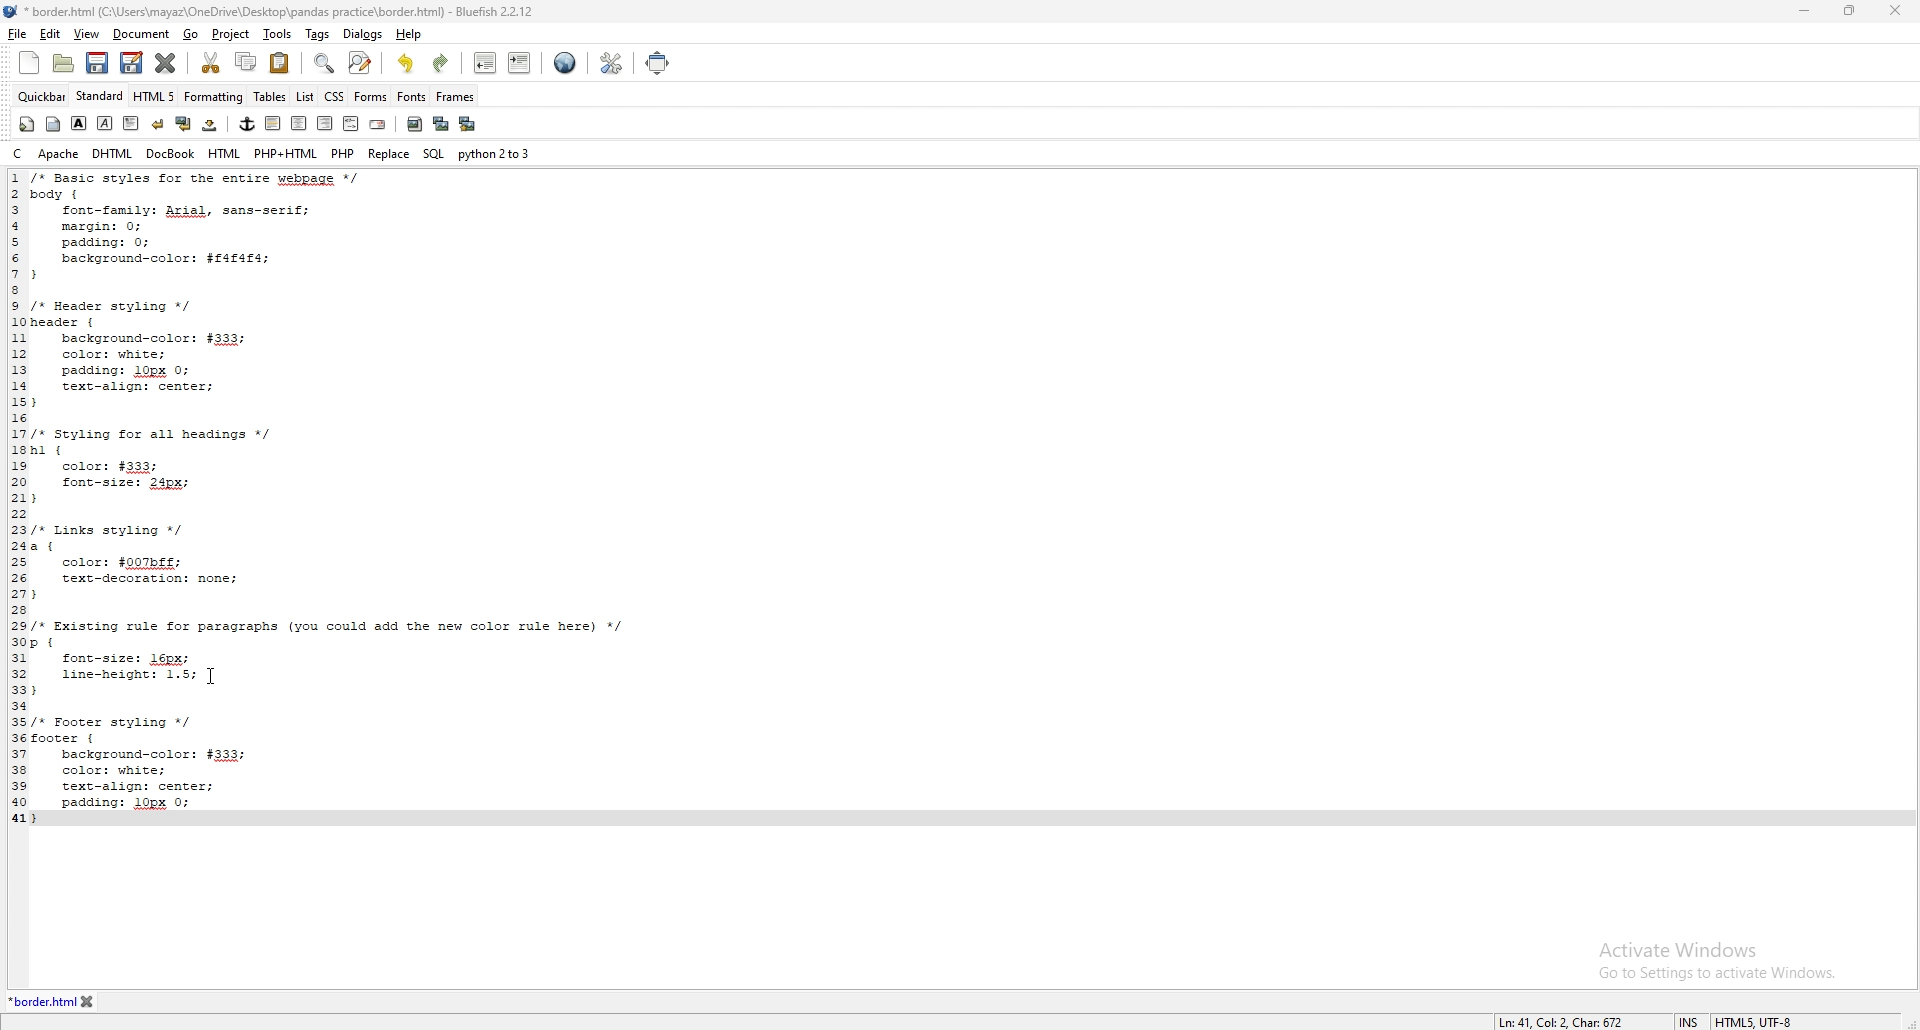 Image resolution: width=1920 pixels, height=1030 pixels. I want to click on file, so click(18, 33).